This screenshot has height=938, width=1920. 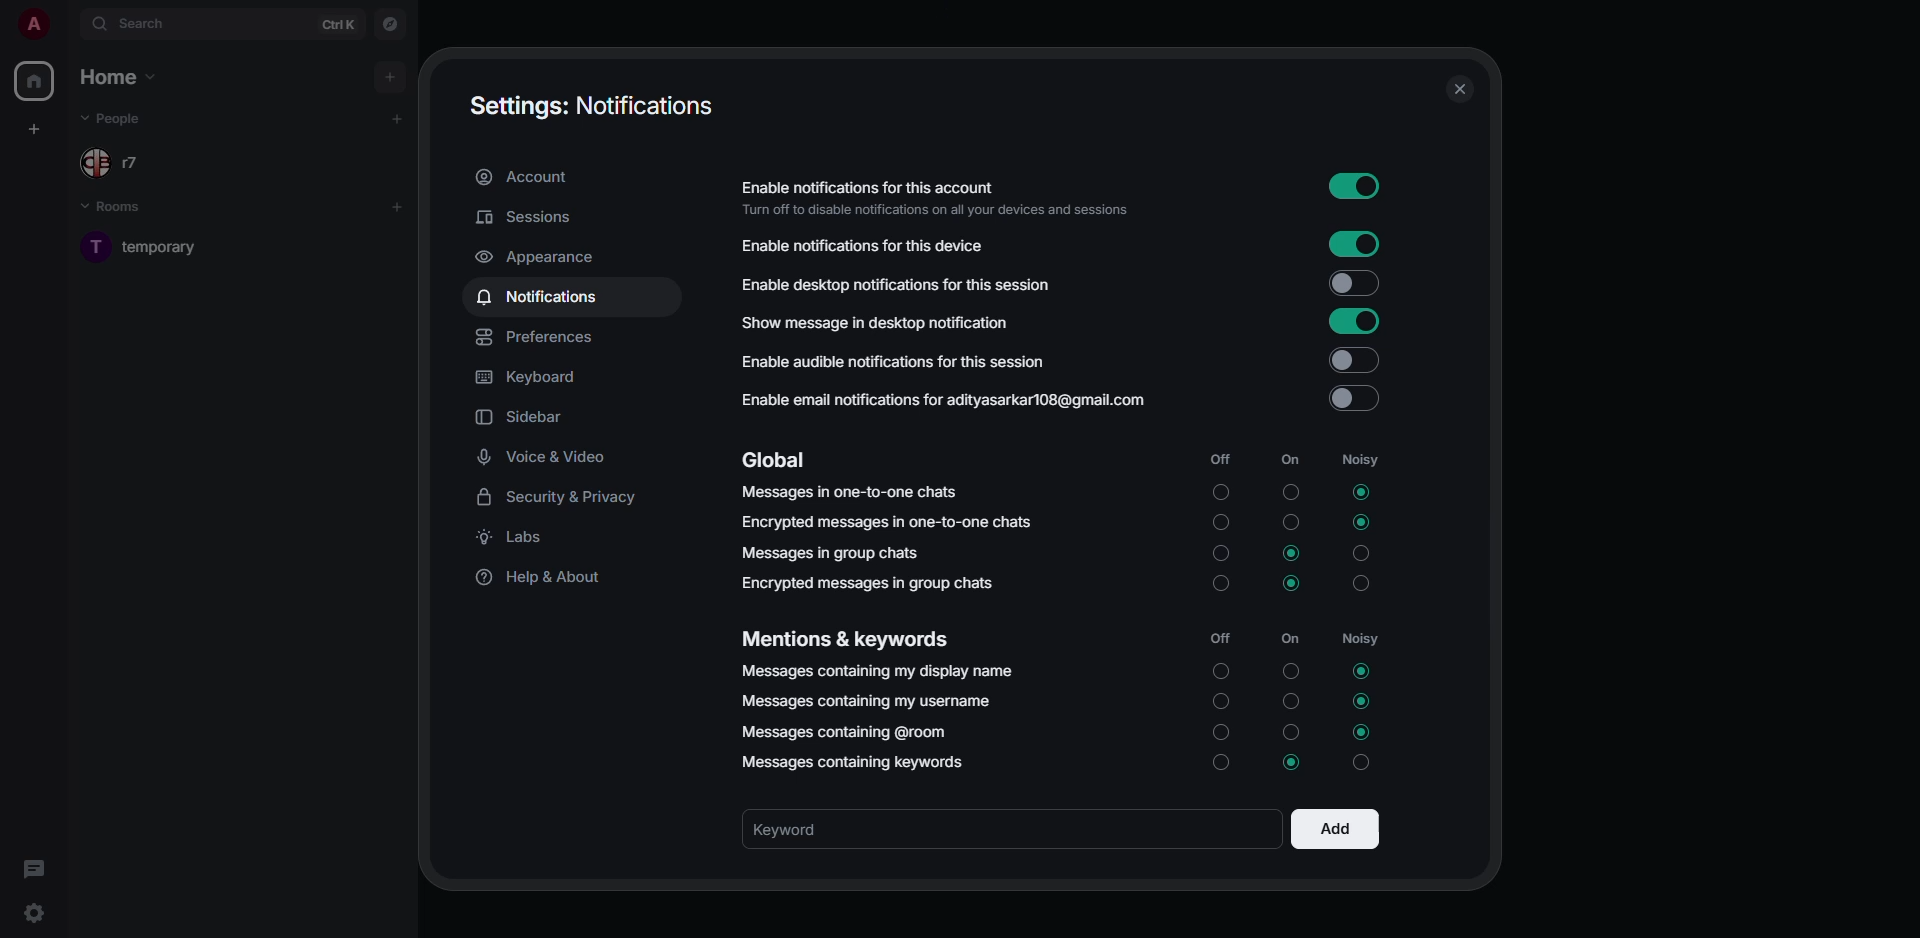 I want to click on keyboard, so click(x=526, y=377).